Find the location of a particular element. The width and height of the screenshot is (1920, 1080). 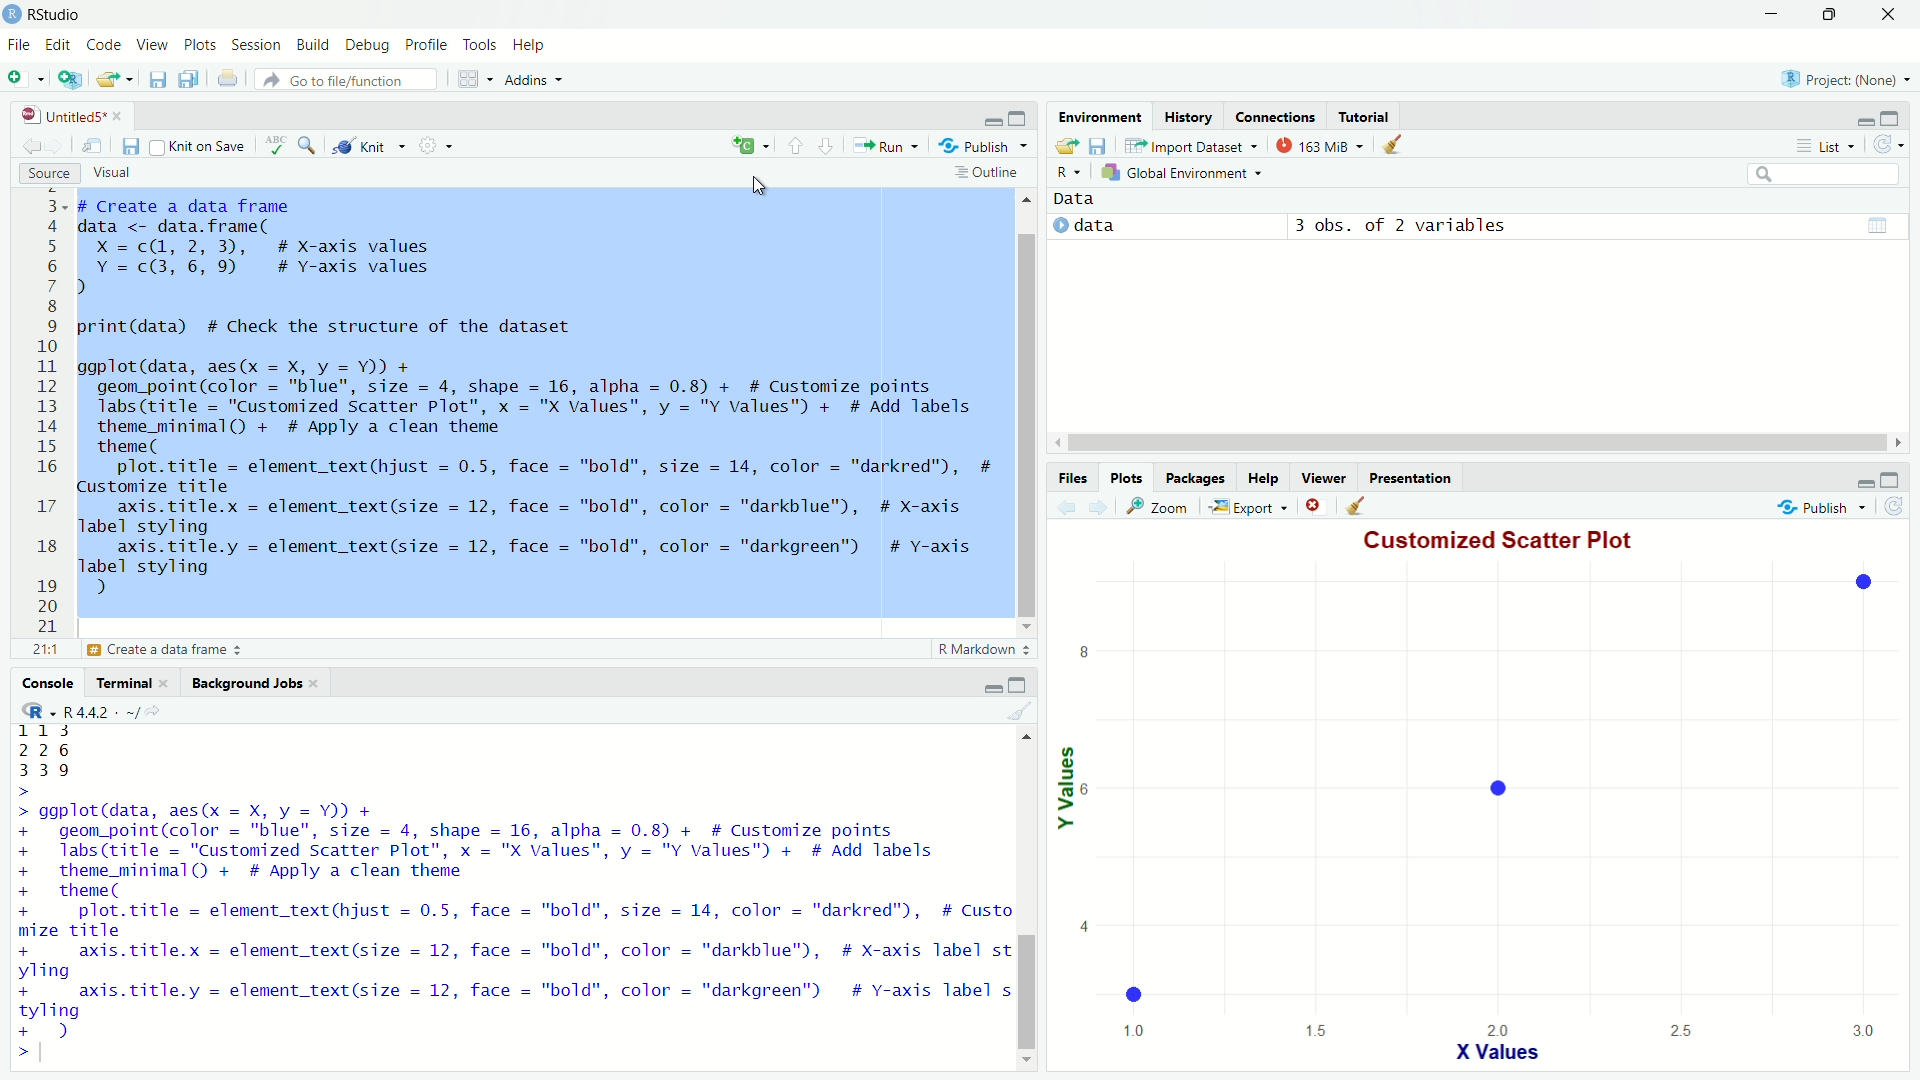

Import dataset is located at coordinates (1192, 146).